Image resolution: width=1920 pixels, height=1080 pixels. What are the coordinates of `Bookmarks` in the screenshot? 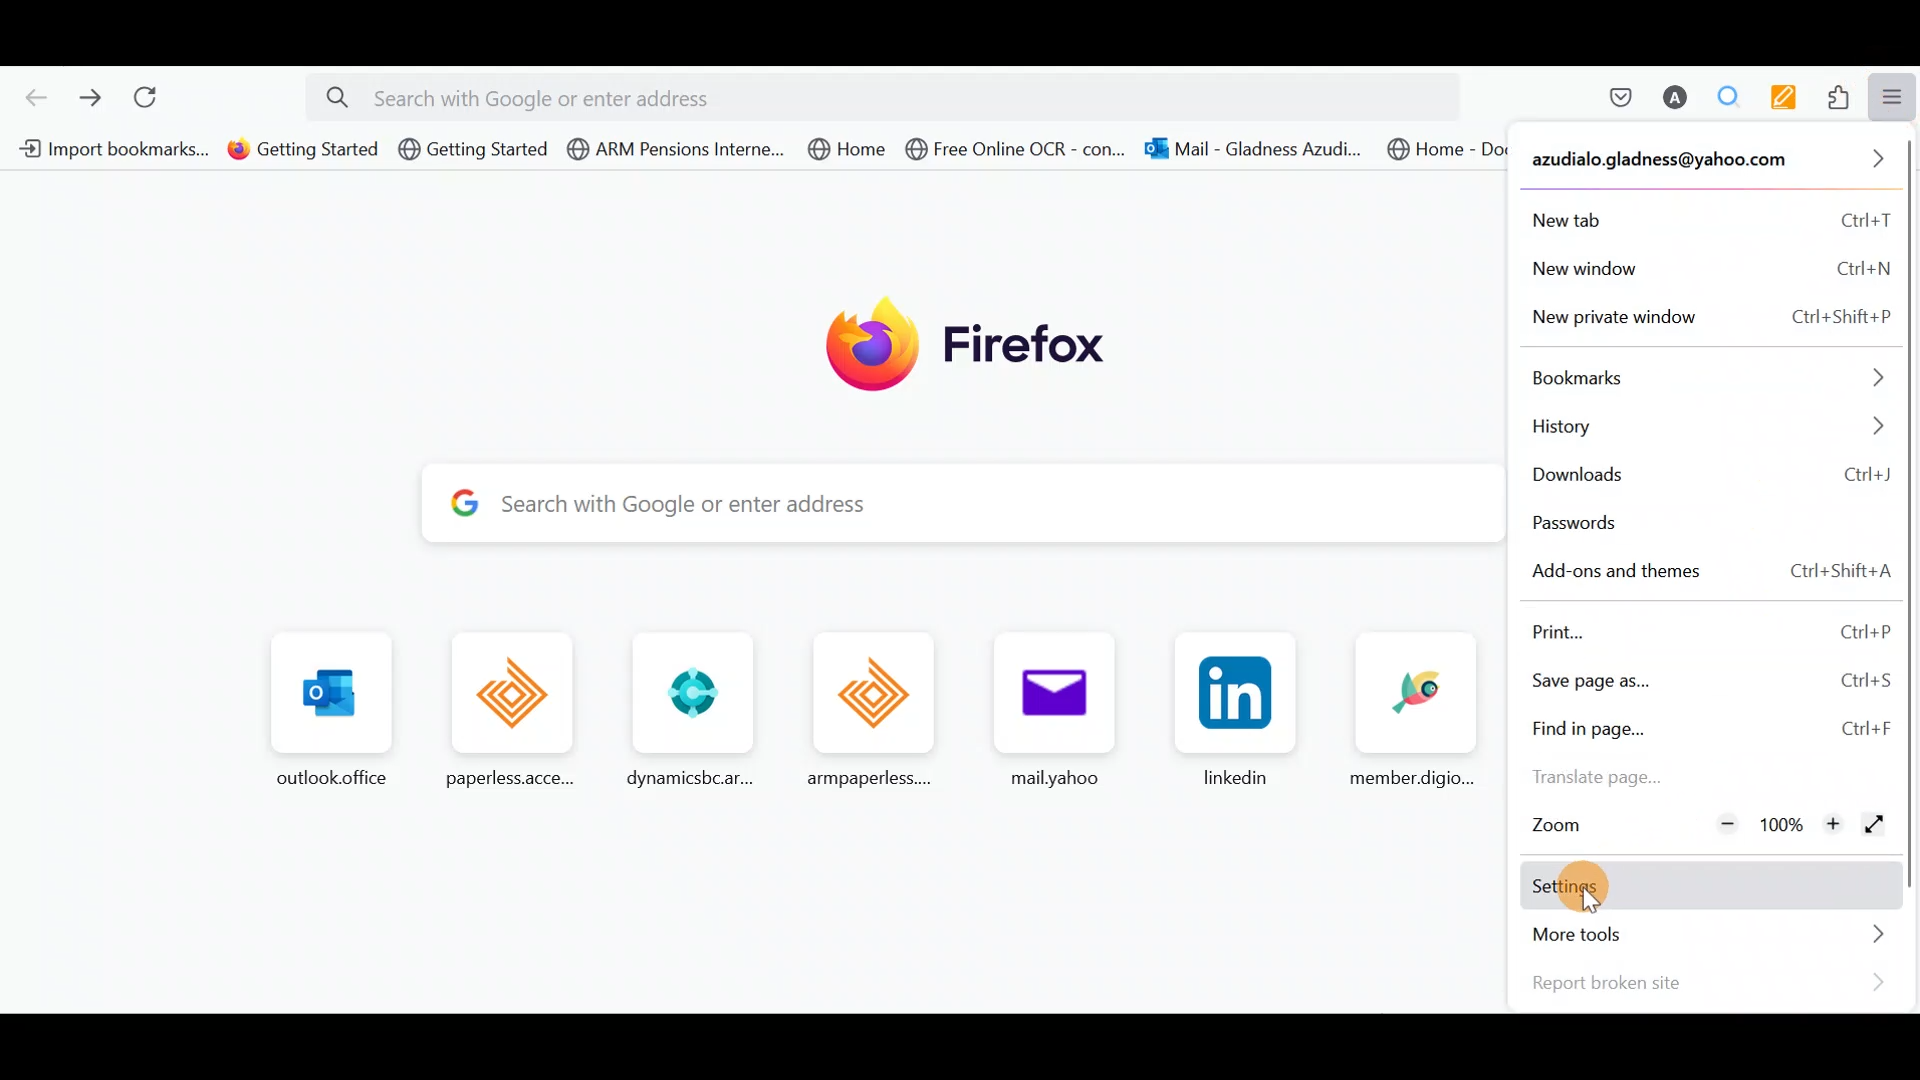 It's located at (1703, 371).